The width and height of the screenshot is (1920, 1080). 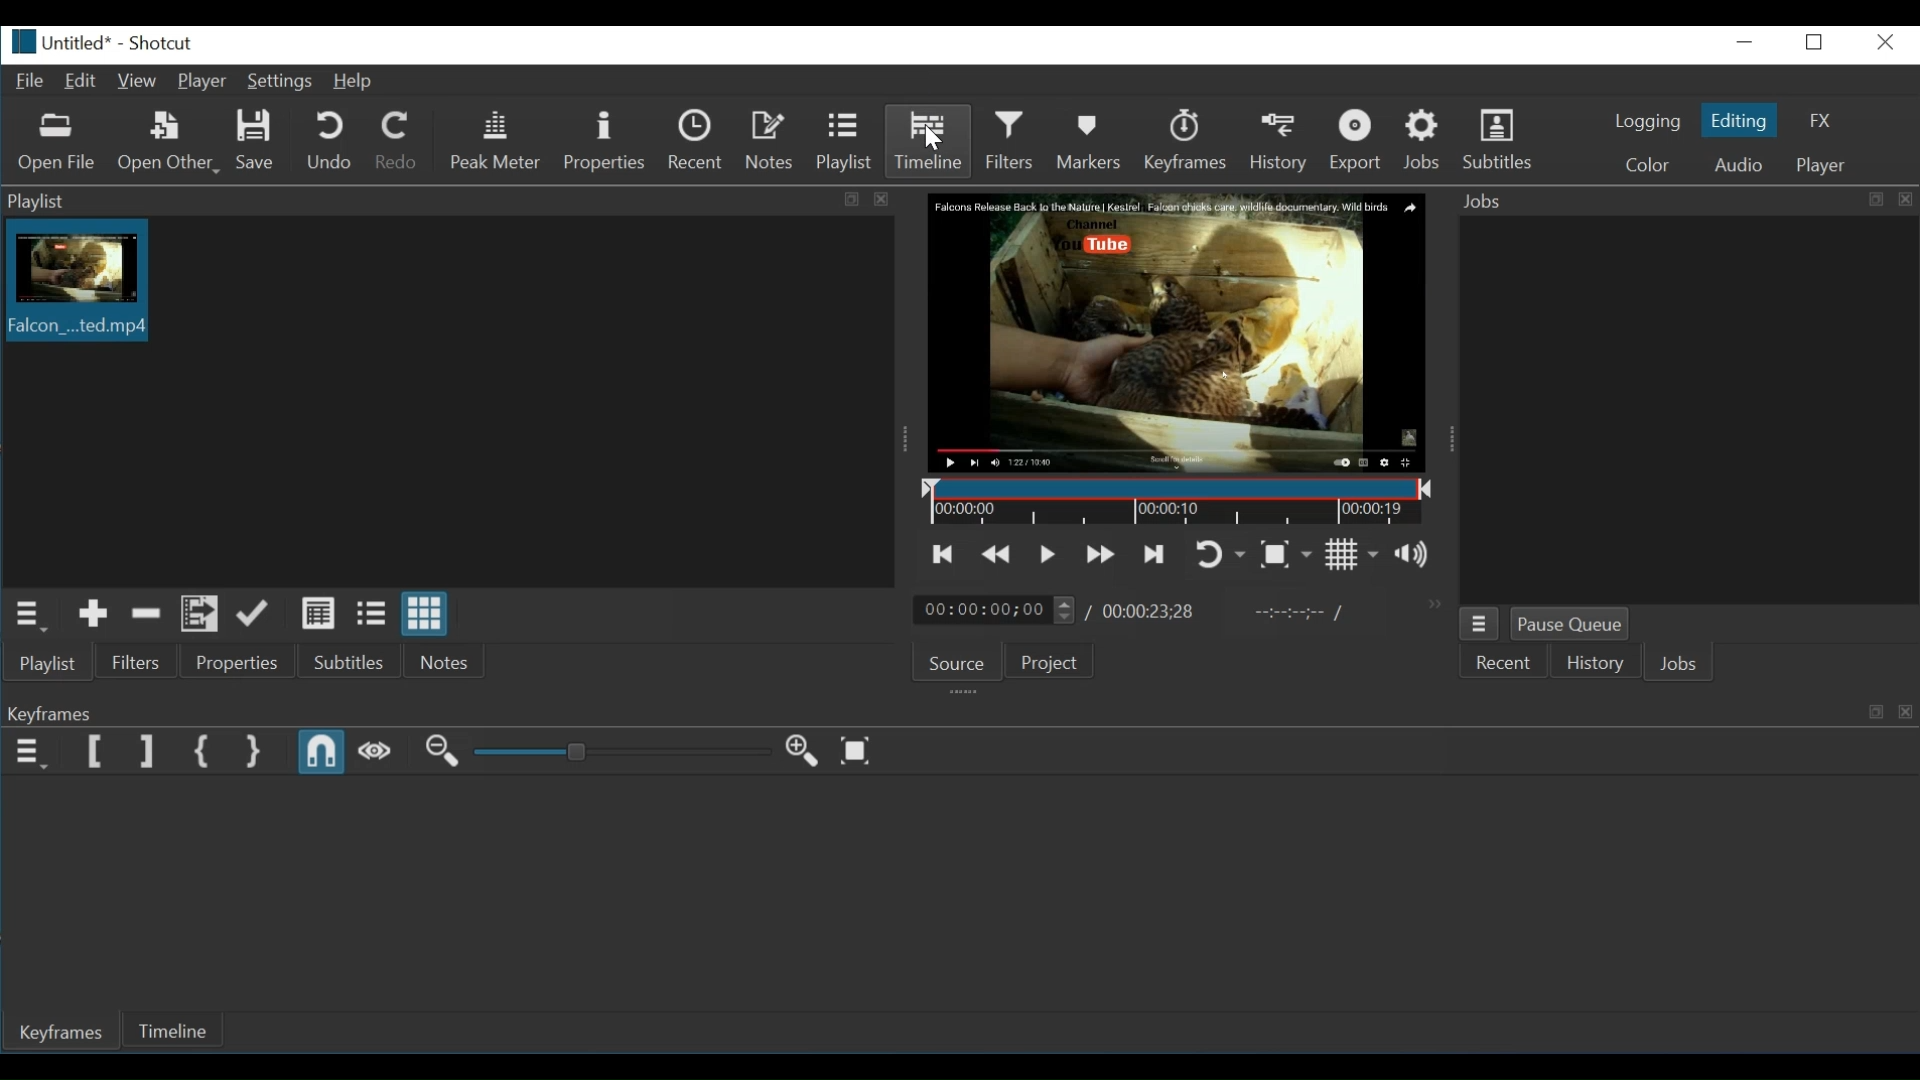 I want to click on Job menu, so click(x=1480, y=625).